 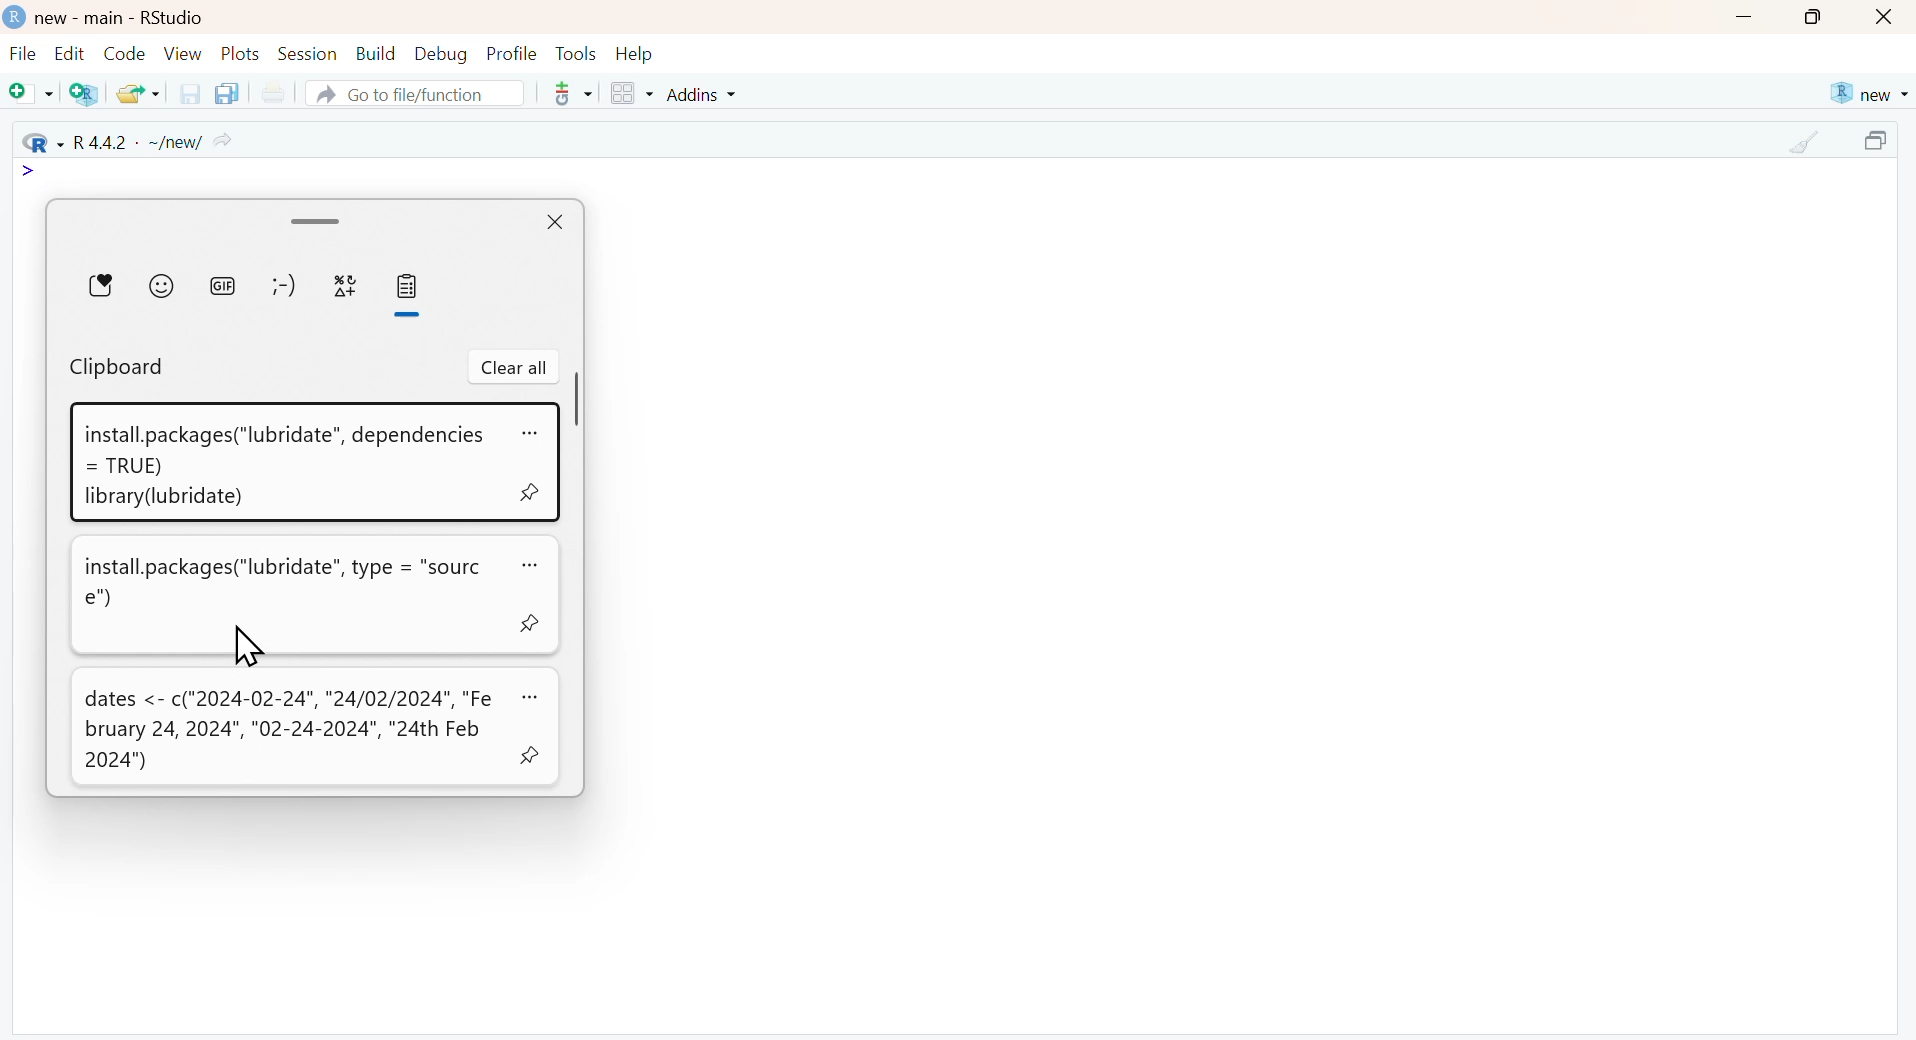 What do you see at coordinates (122, 53) in the screenshot?
I see `Code` at bounding box center [122, 53].